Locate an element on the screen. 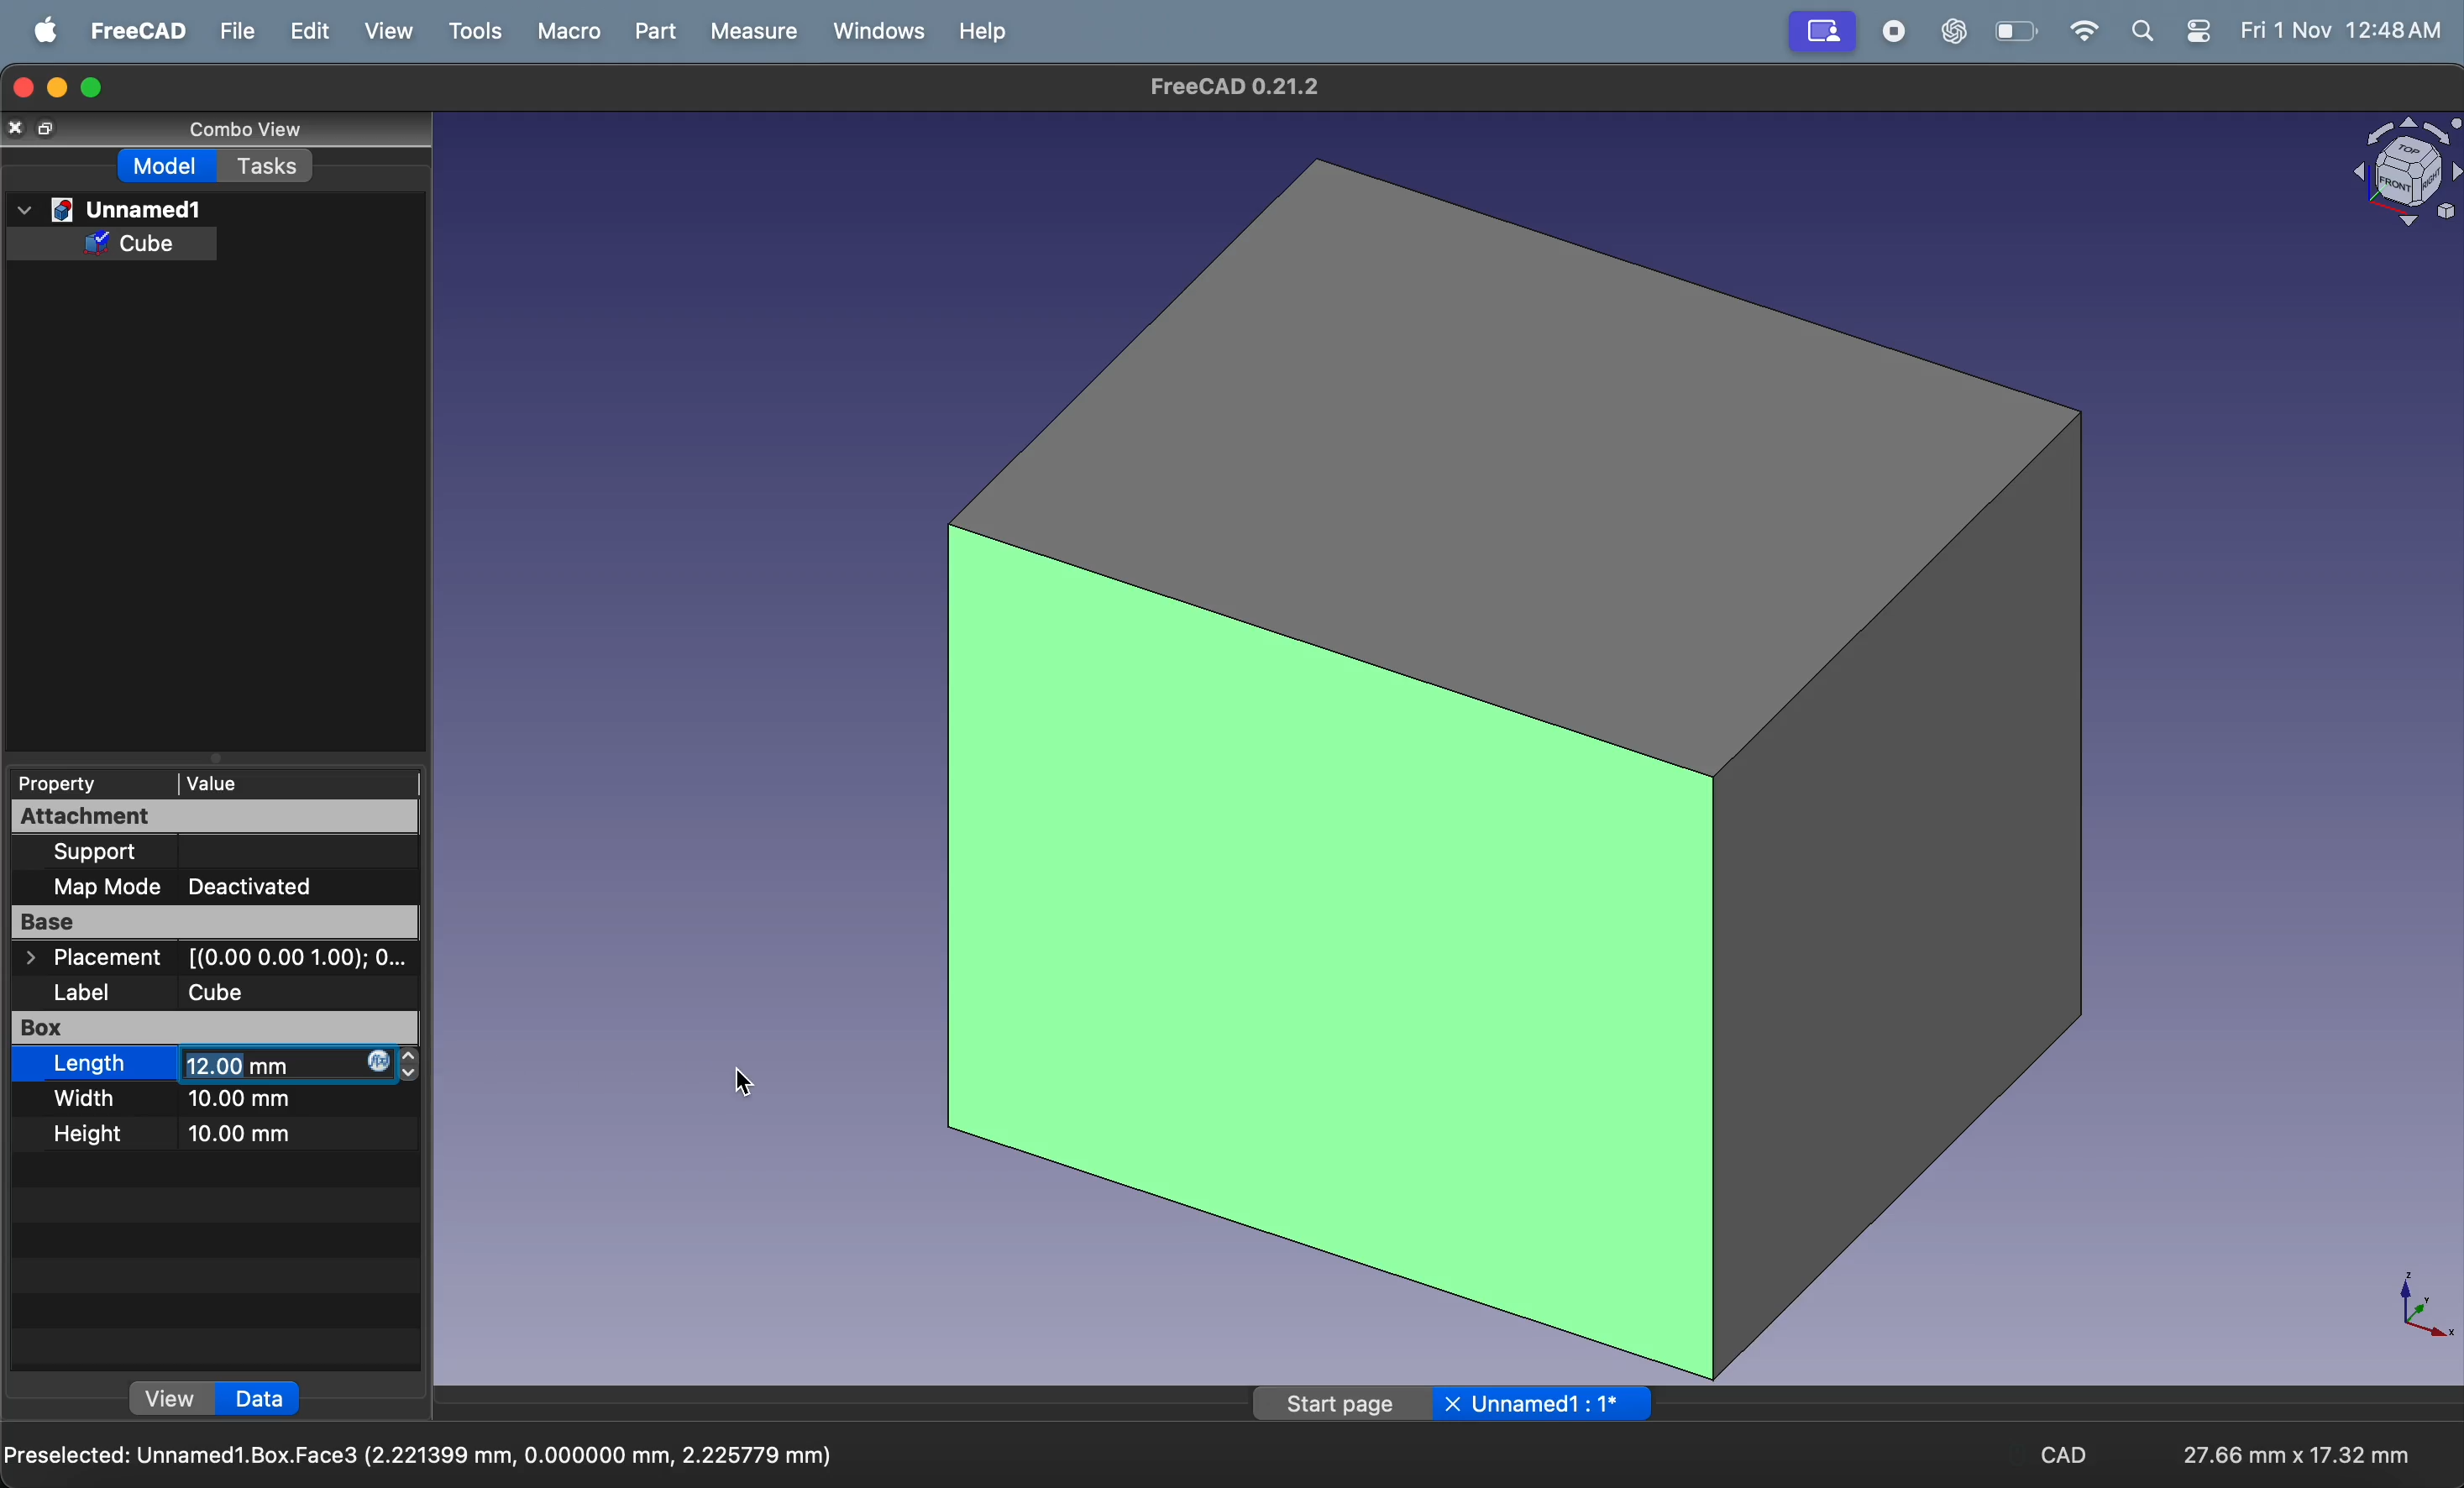 The image size is (2464, 1488). Value is located at coordinates (219, 781).